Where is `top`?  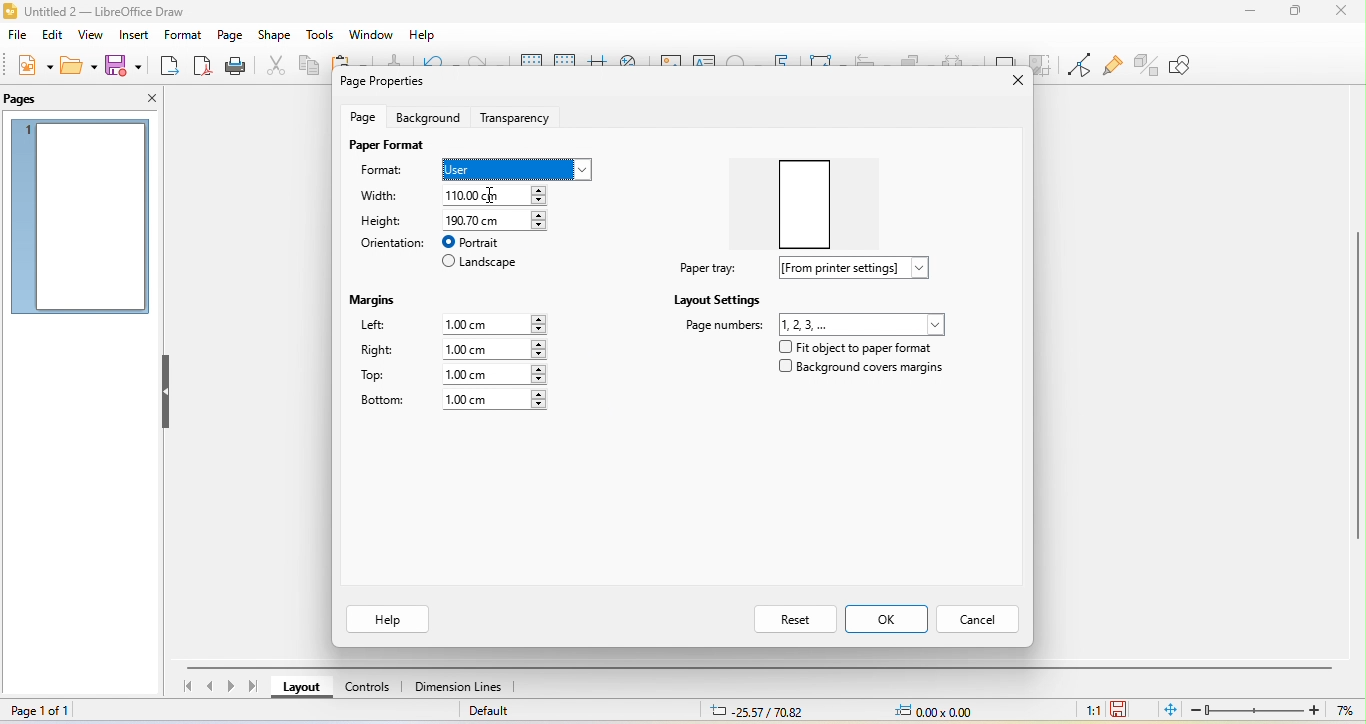 top is located at coordinates (382, 376).